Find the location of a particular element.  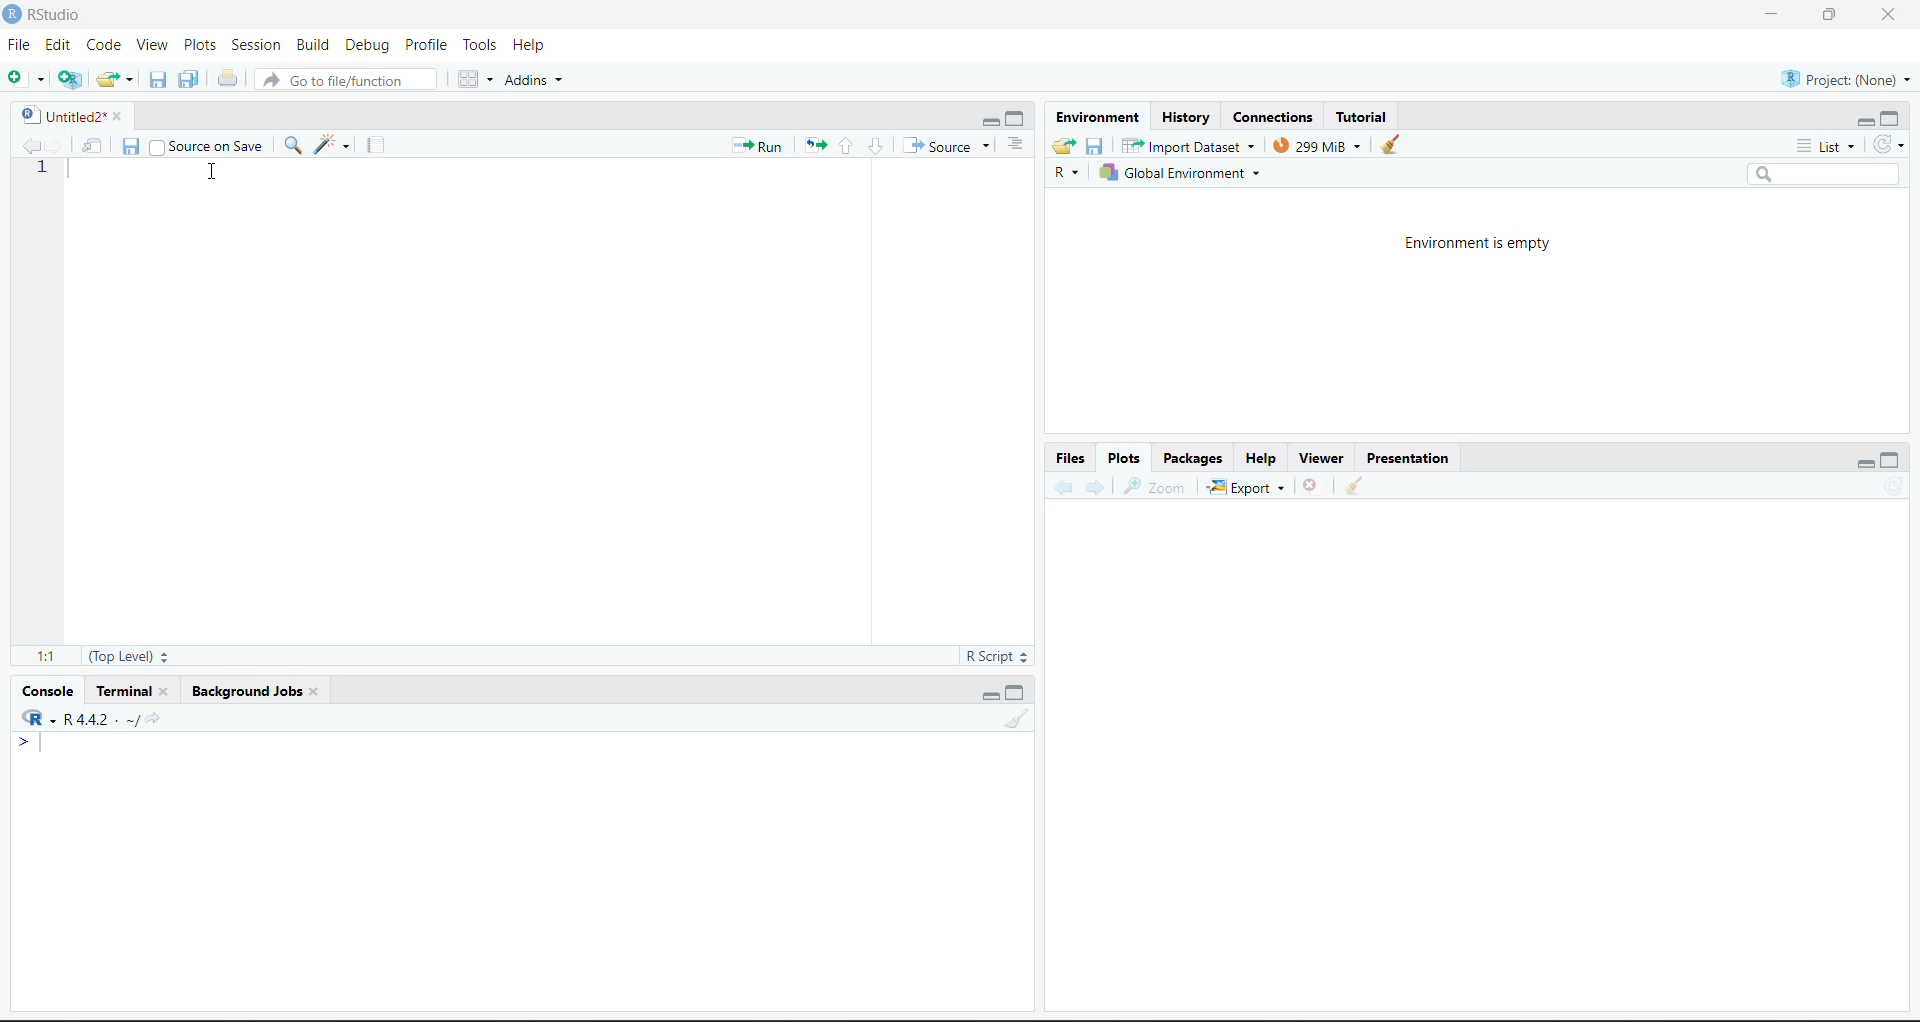

Global Environment is located at coordinates (1178, 172).